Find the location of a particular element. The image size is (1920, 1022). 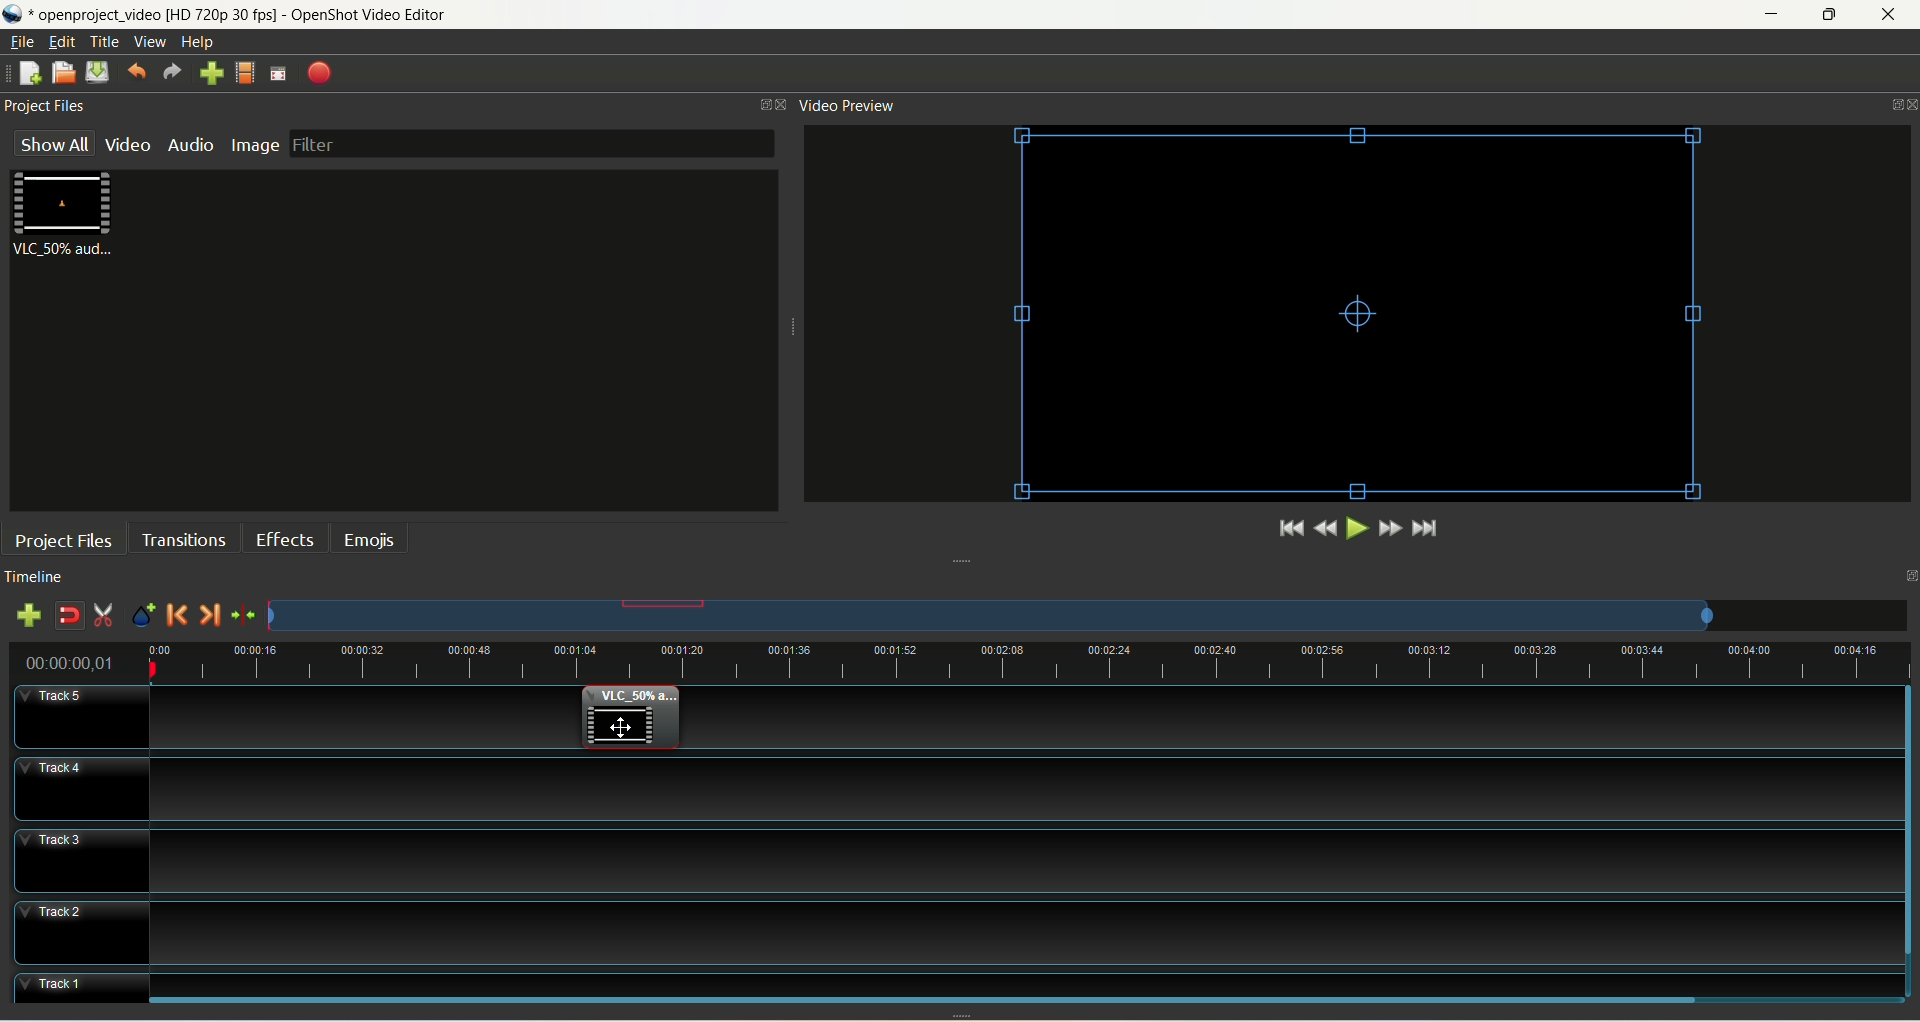

project files is located at coordinates (51, 106).